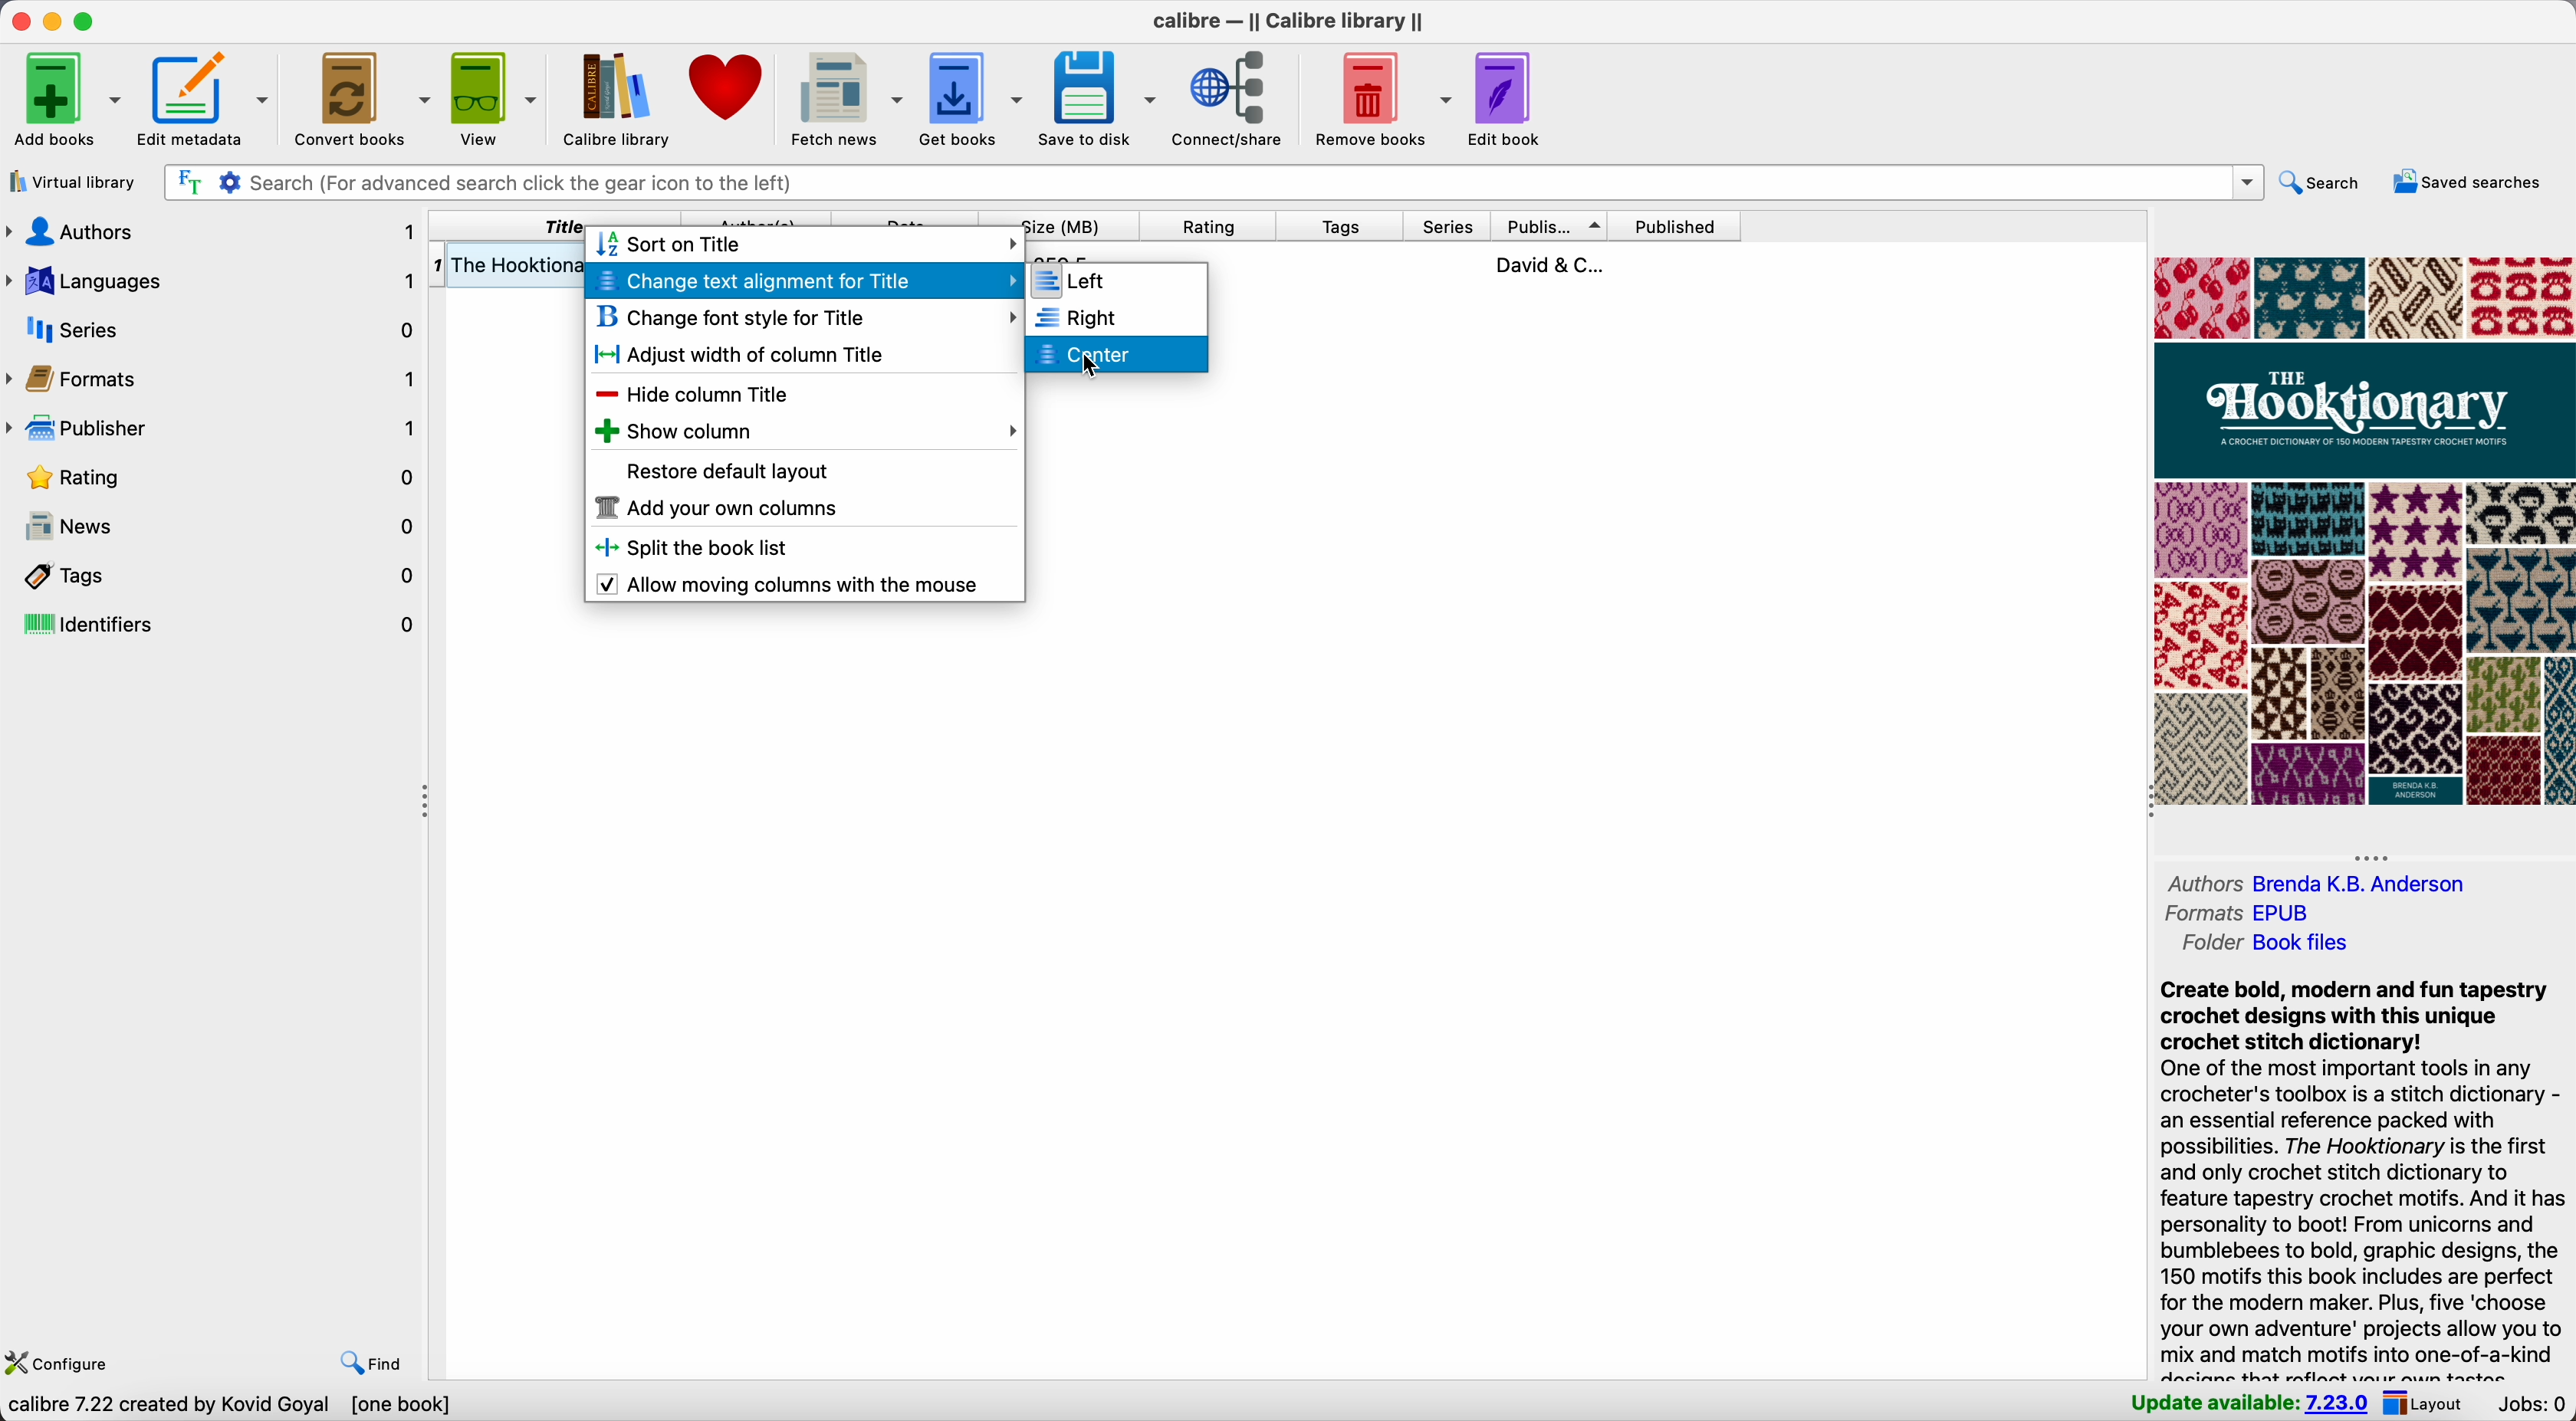 The height and width of the screenshot is (1421, 2576). I want to click on split the book list, so click(697, 549).